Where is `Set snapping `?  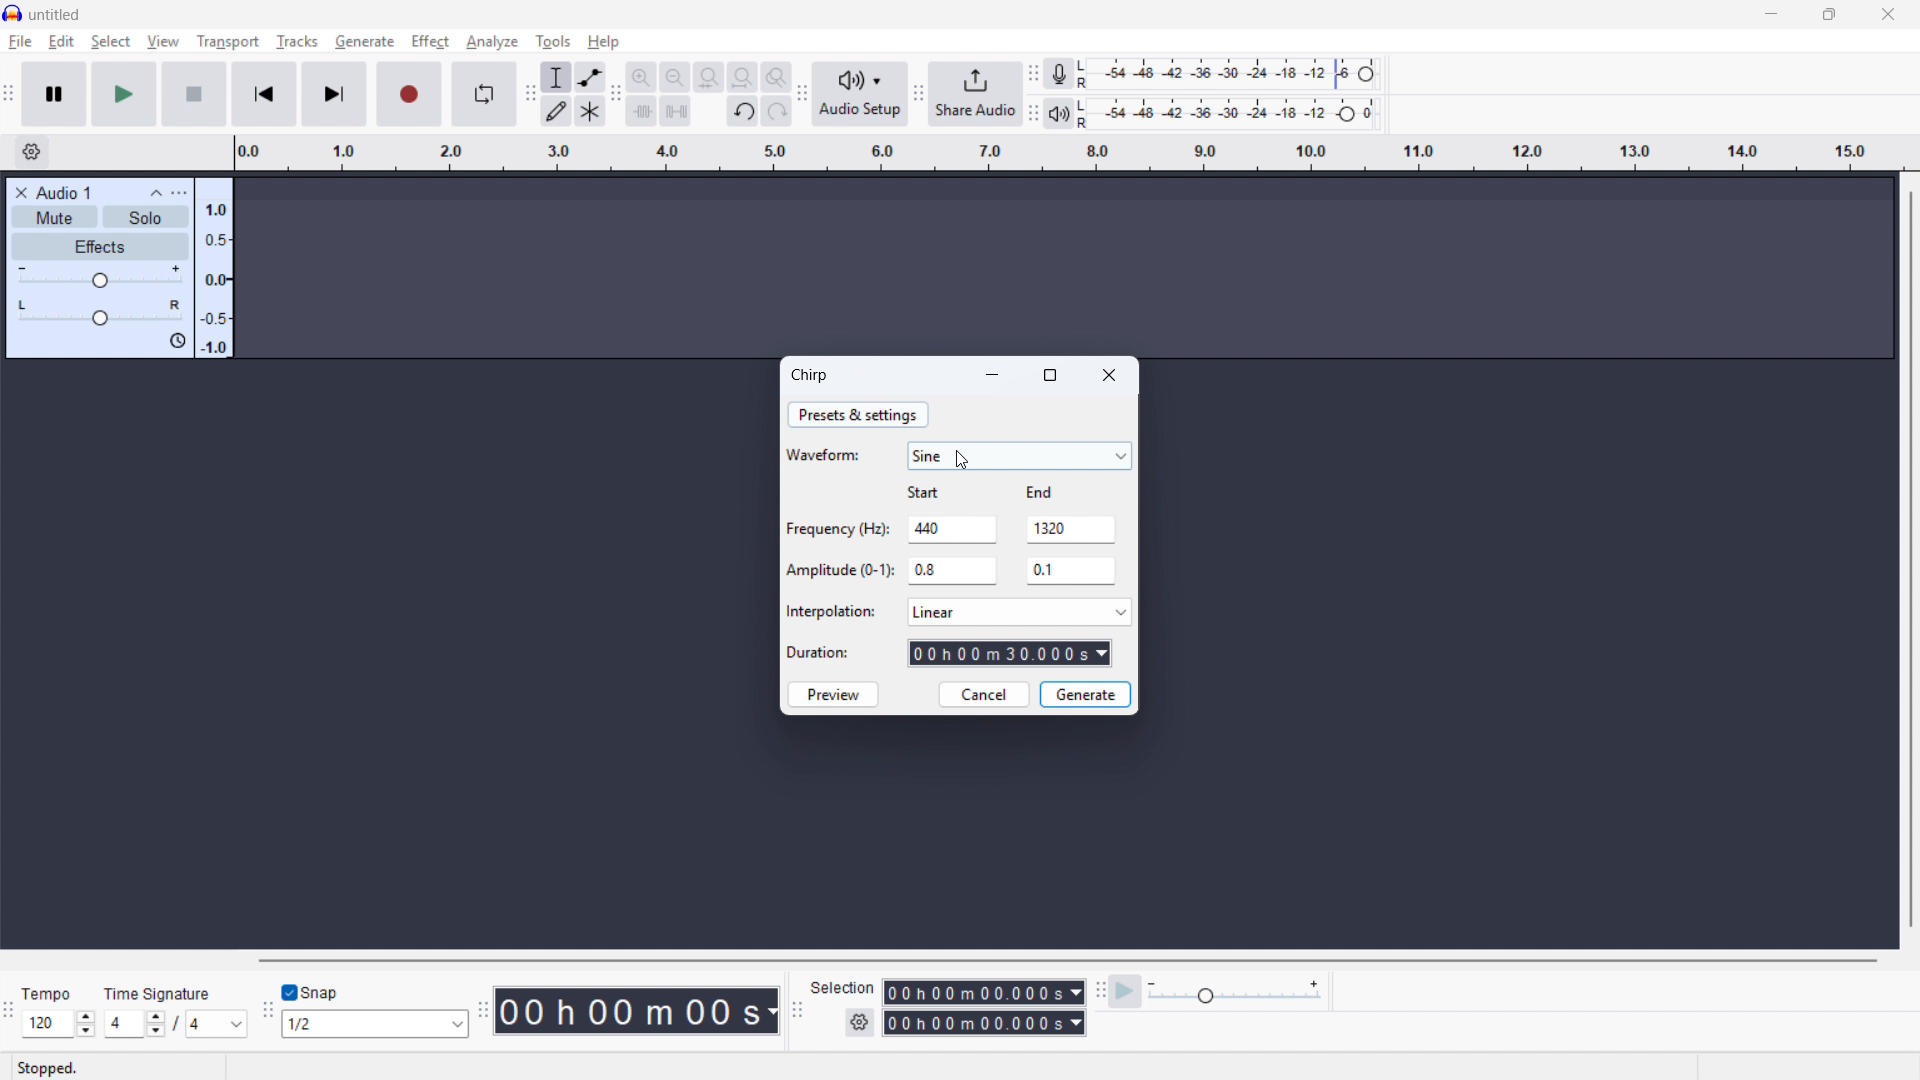
Set snapping  is located at coordinates (375, 1024).